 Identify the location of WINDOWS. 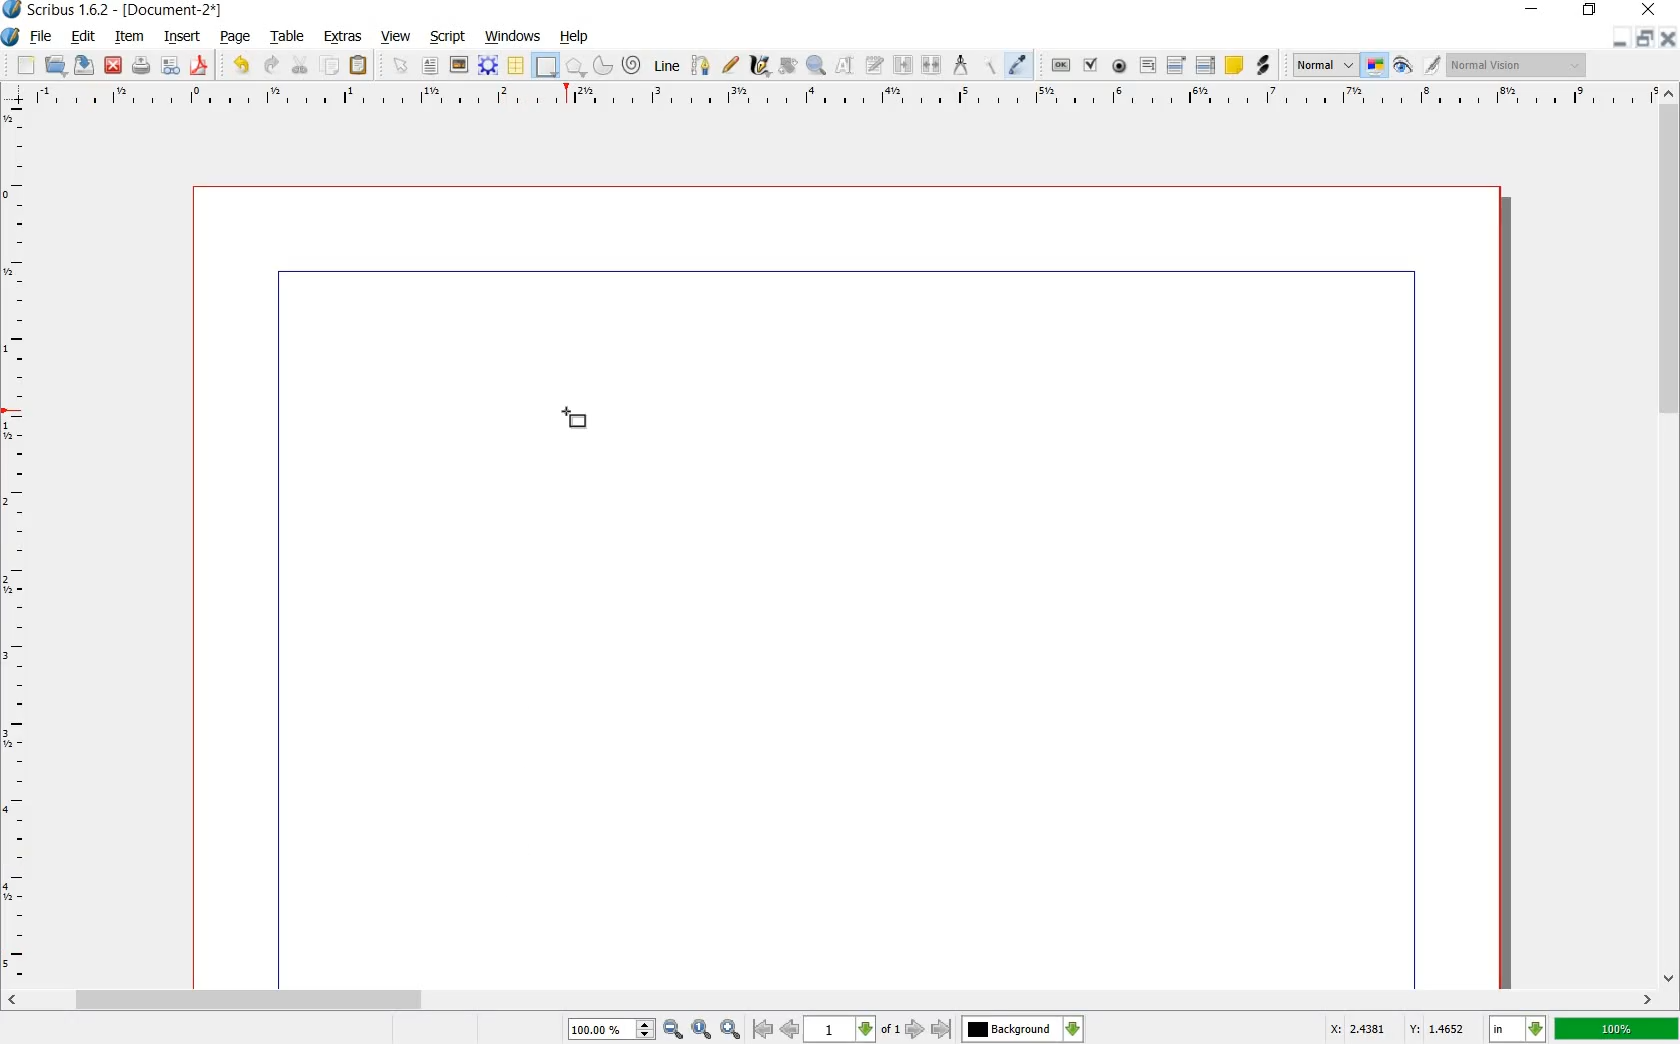
(514, 37).